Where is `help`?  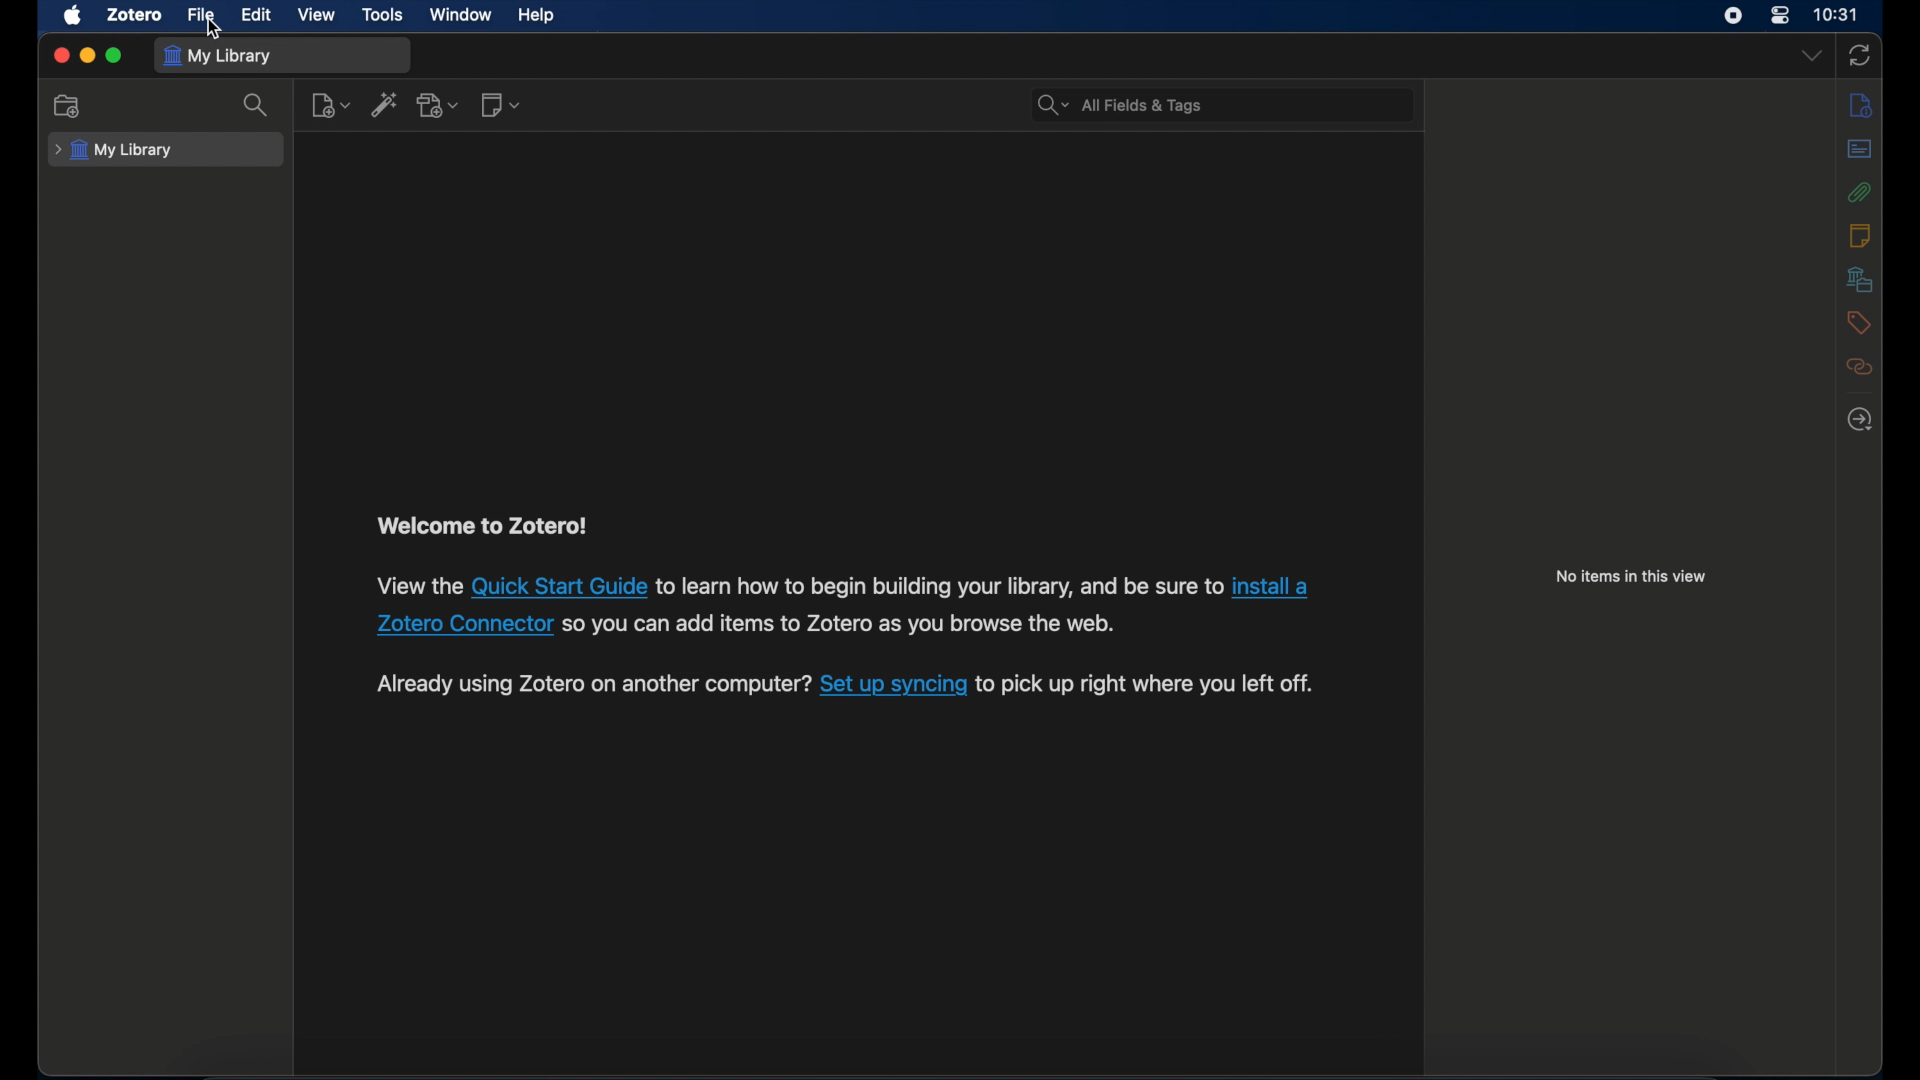 help is located at coordinates (536, 16).